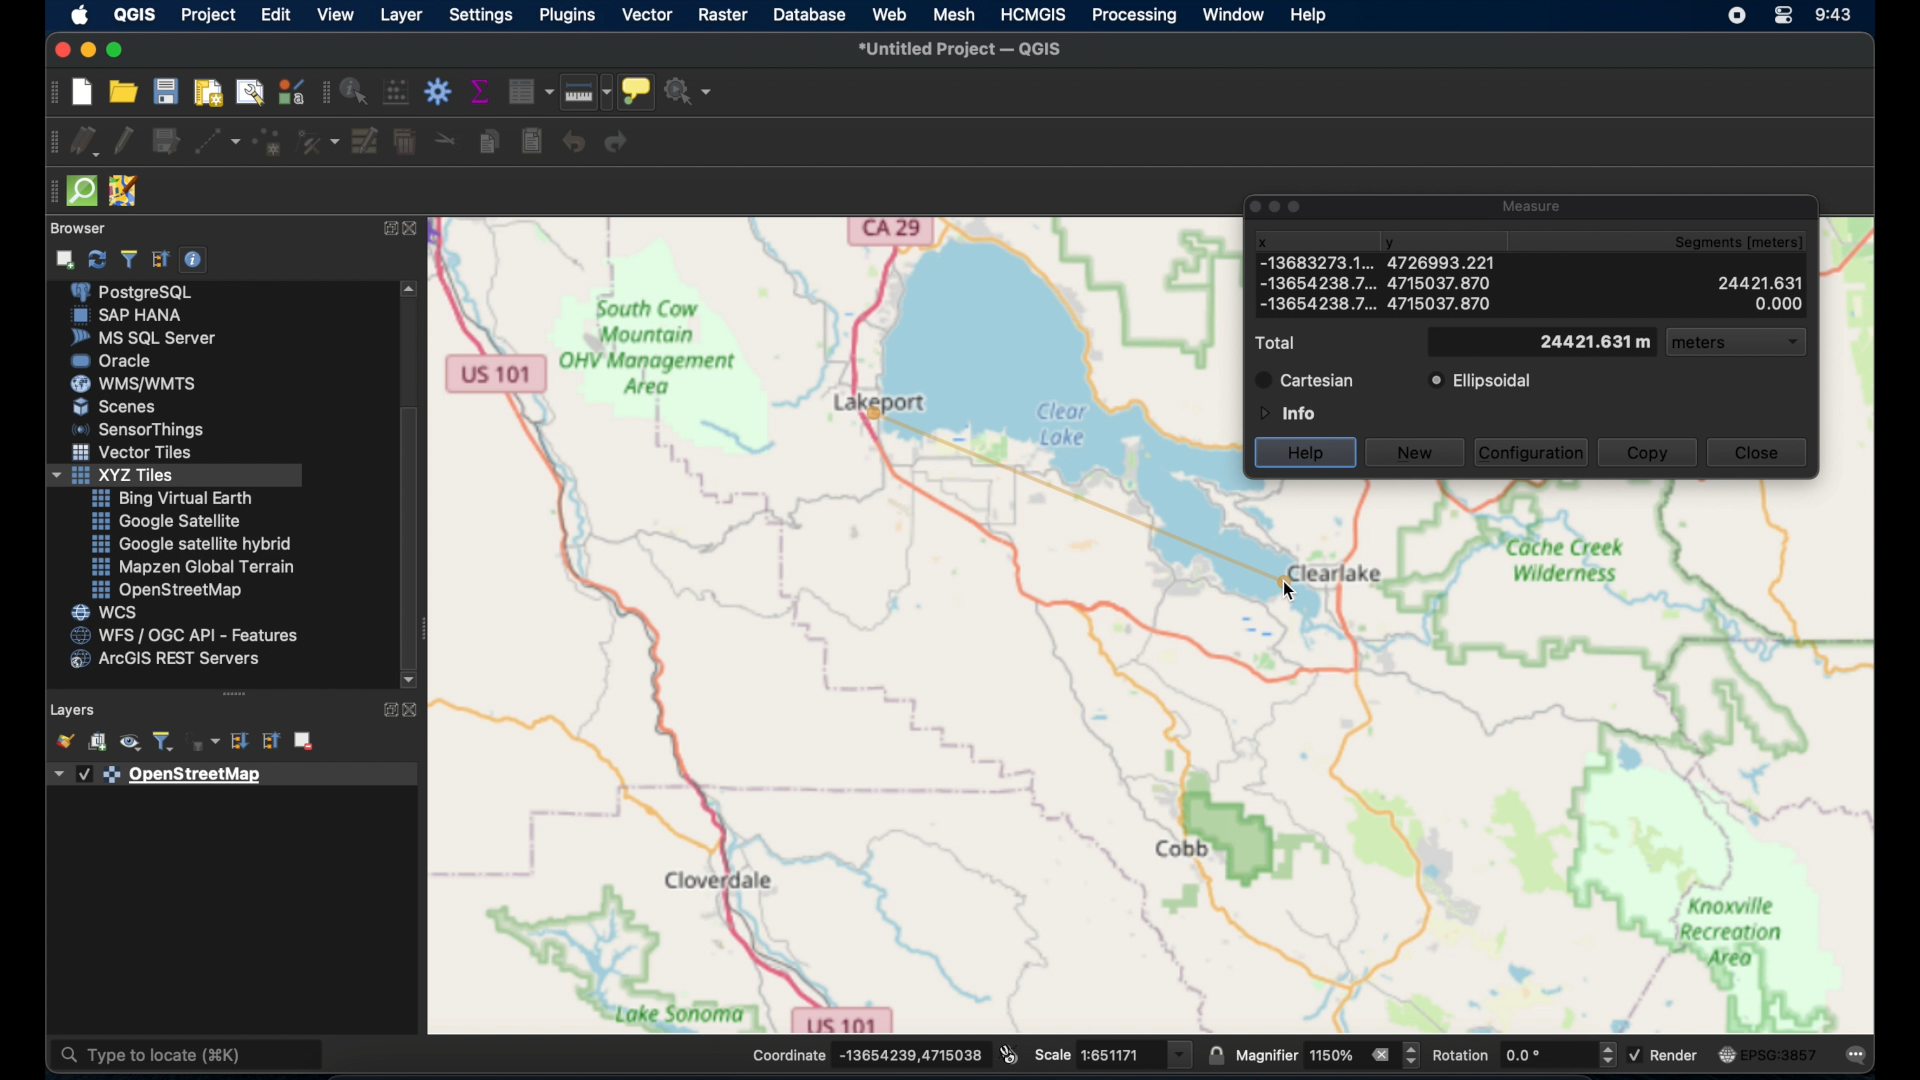 The height and width of the screenshot is (1080, 1920). What do you see at coordinates (128, 258) in the screenshot?
I see `filter browser` at bounding box center [128, 258].